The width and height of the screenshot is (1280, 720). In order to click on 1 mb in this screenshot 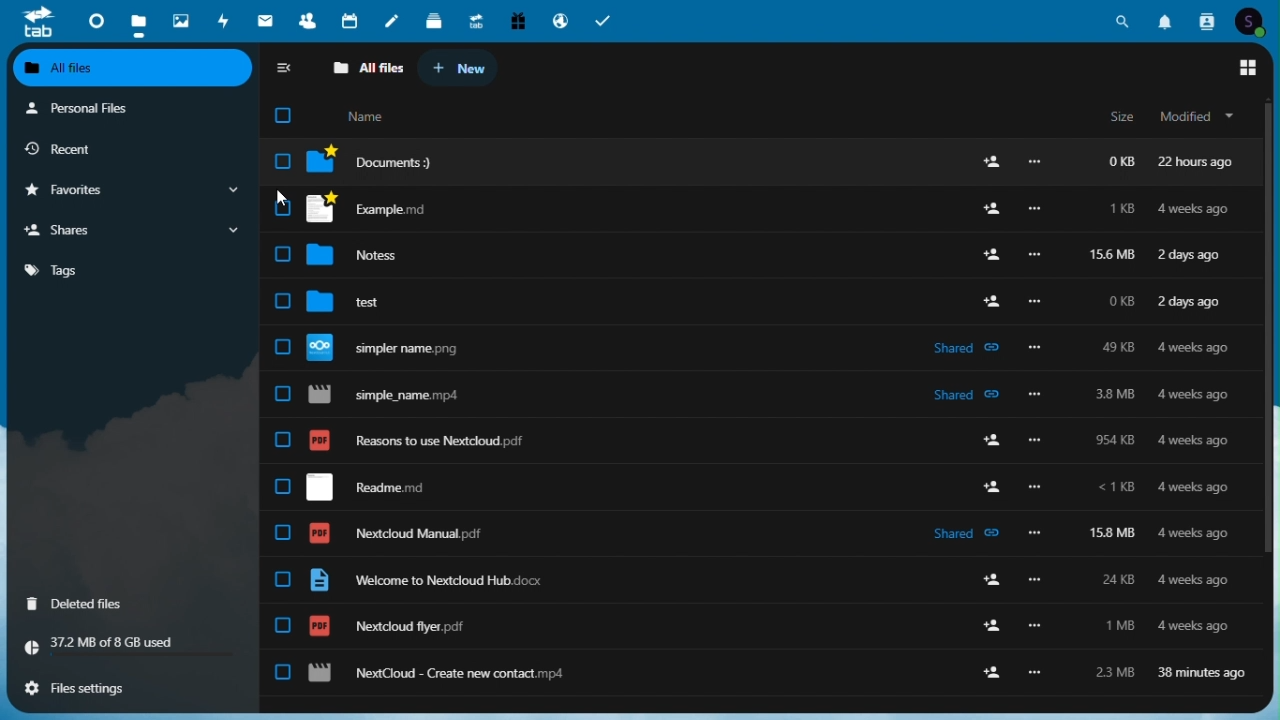, I will do `click(1118, 627)`.